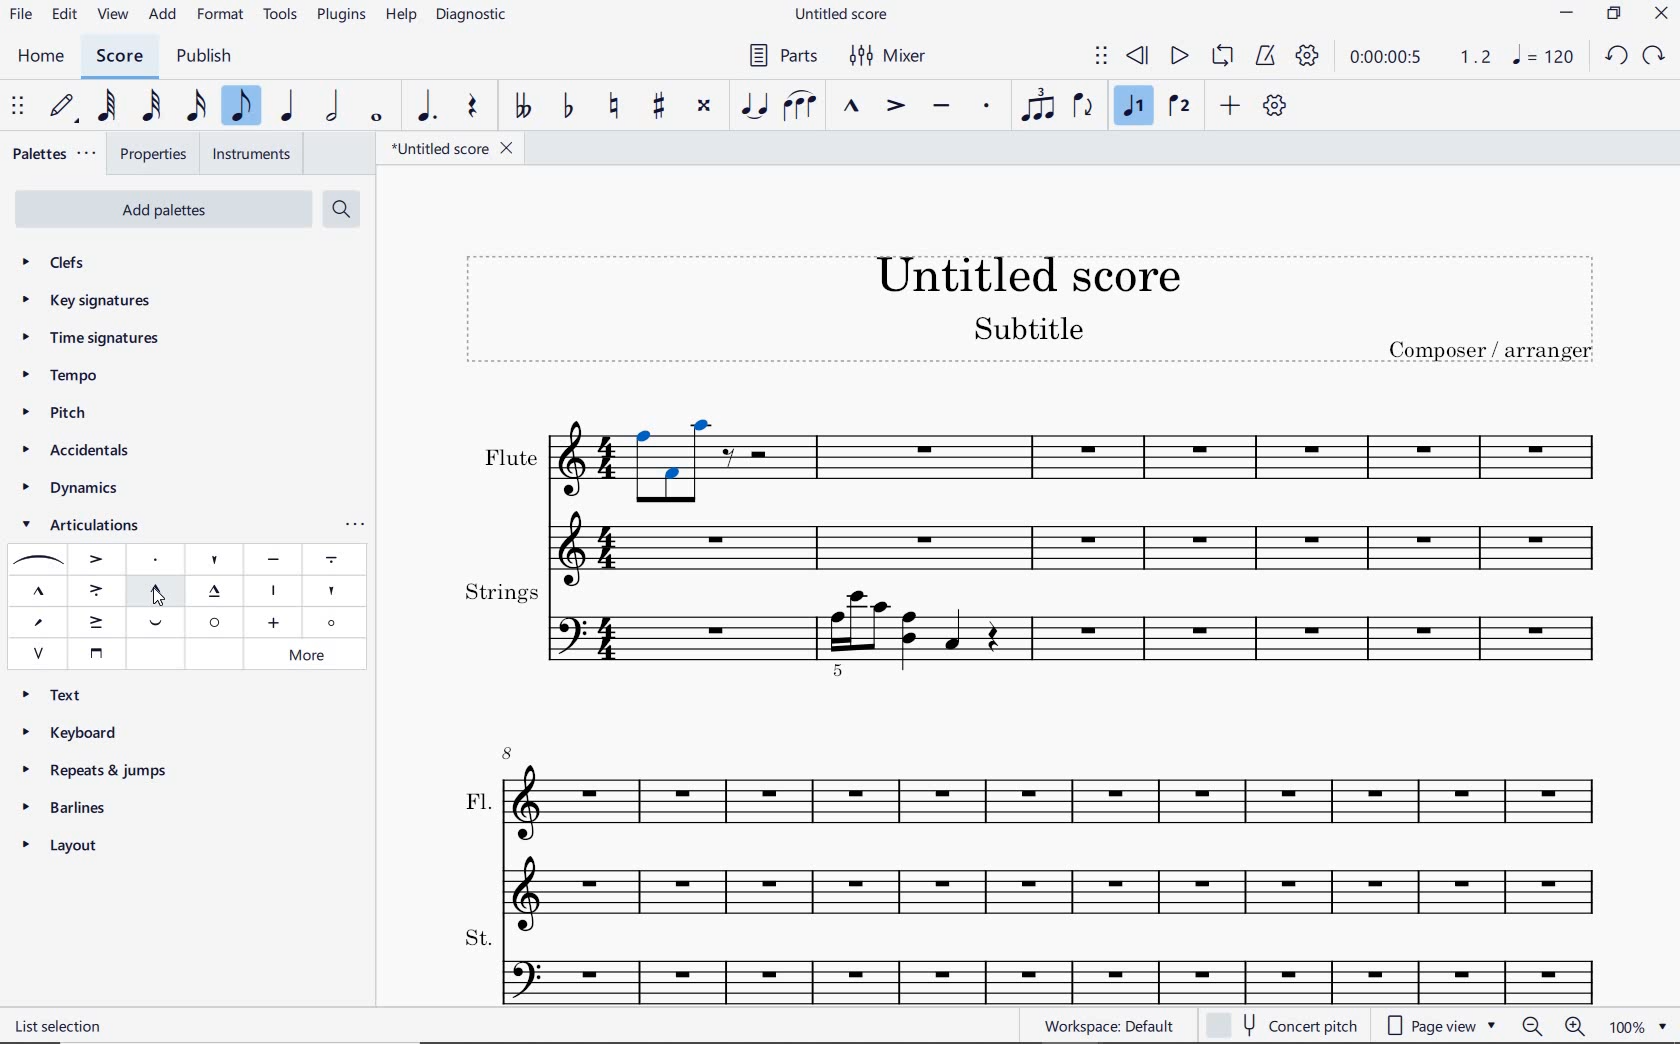 This screenshot has width=1680, height=1044. I want to click on SLUR, so click(800, 107).